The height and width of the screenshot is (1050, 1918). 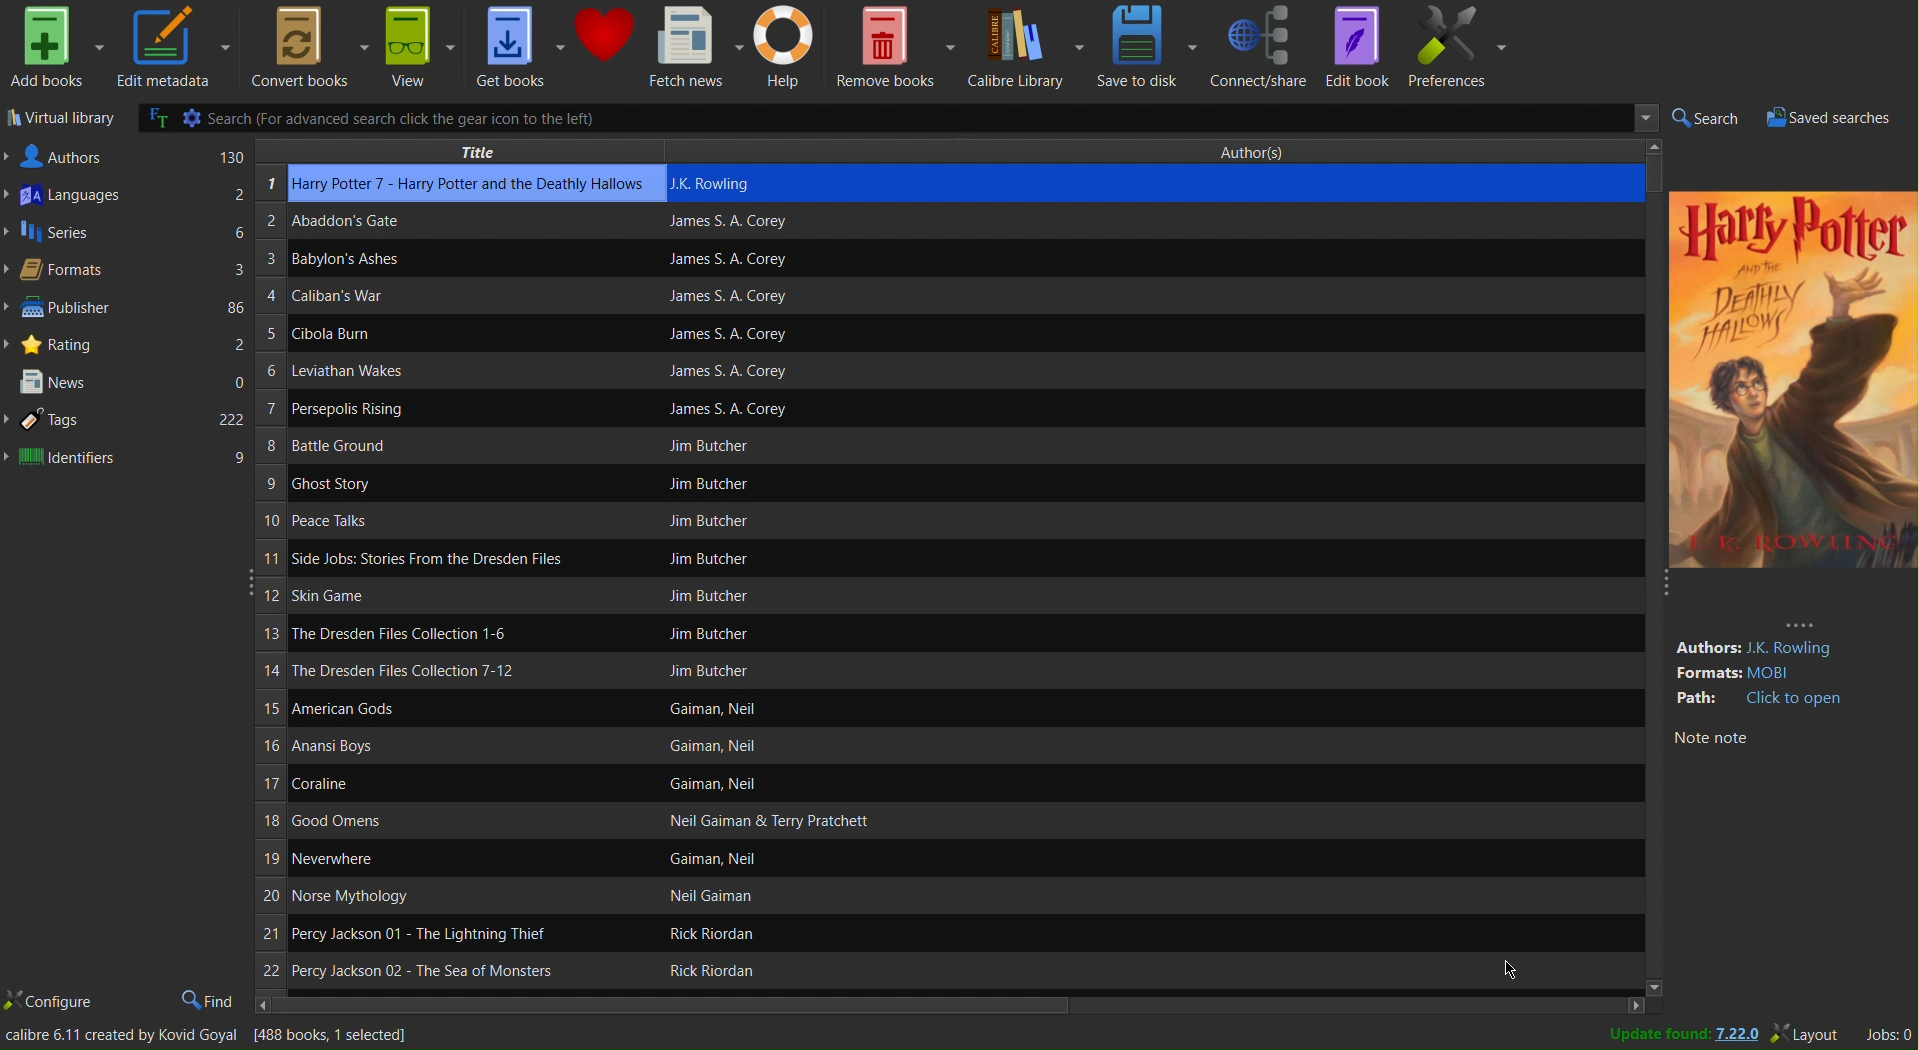 I want to click on Publisher, so click(x=128, y=310).